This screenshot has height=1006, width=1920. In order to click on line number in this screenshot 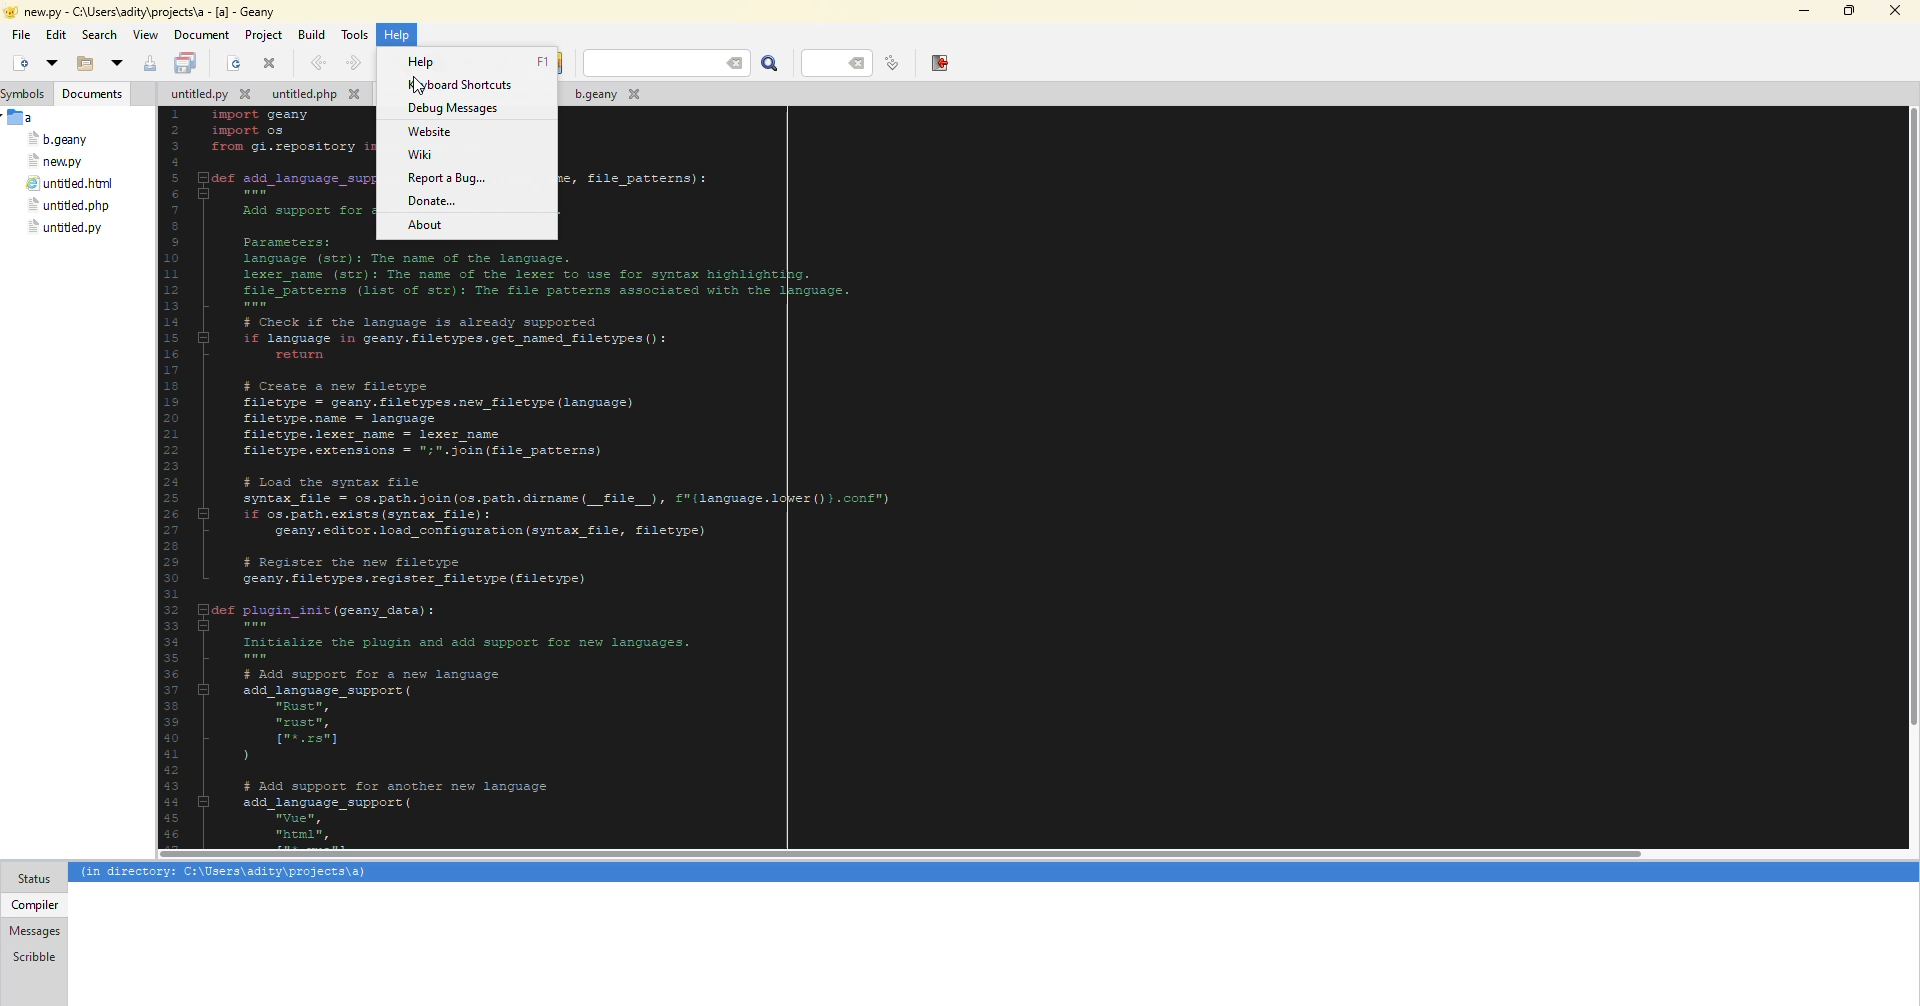, I will do `click(842, 62)`.